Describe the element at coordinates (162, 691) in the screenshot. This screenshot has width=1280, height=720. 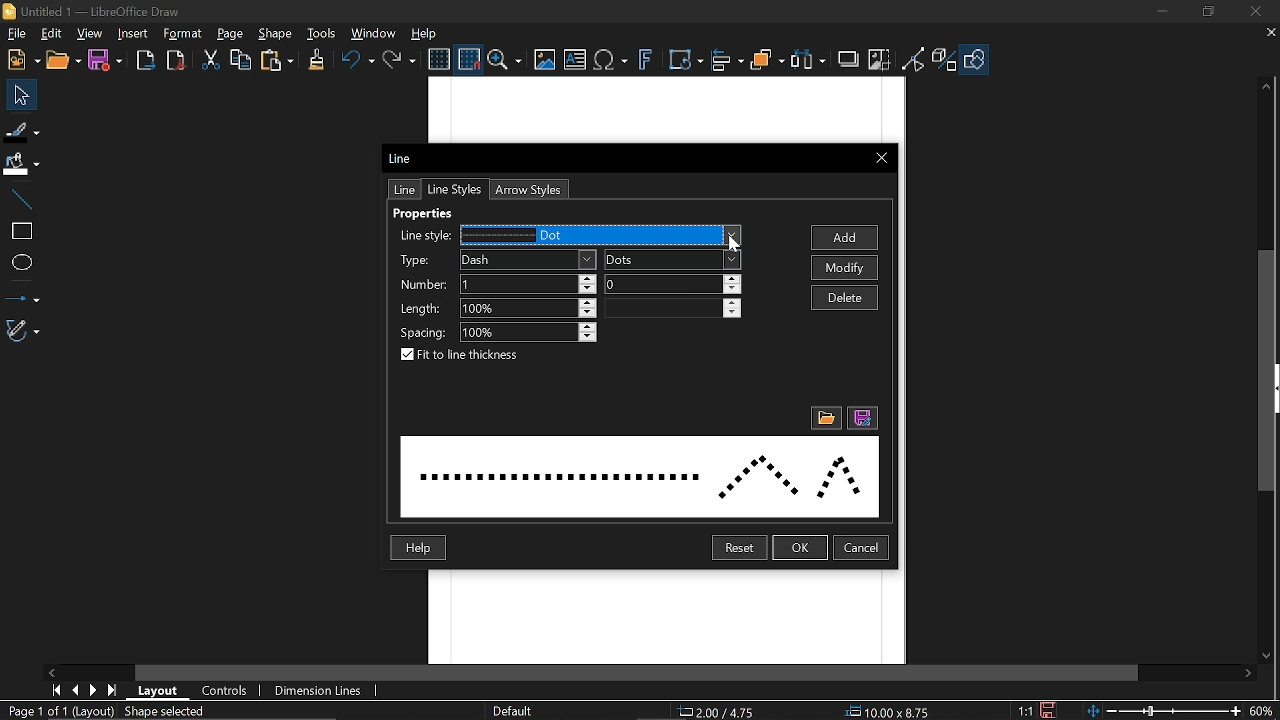
I see `Layout` at that location.